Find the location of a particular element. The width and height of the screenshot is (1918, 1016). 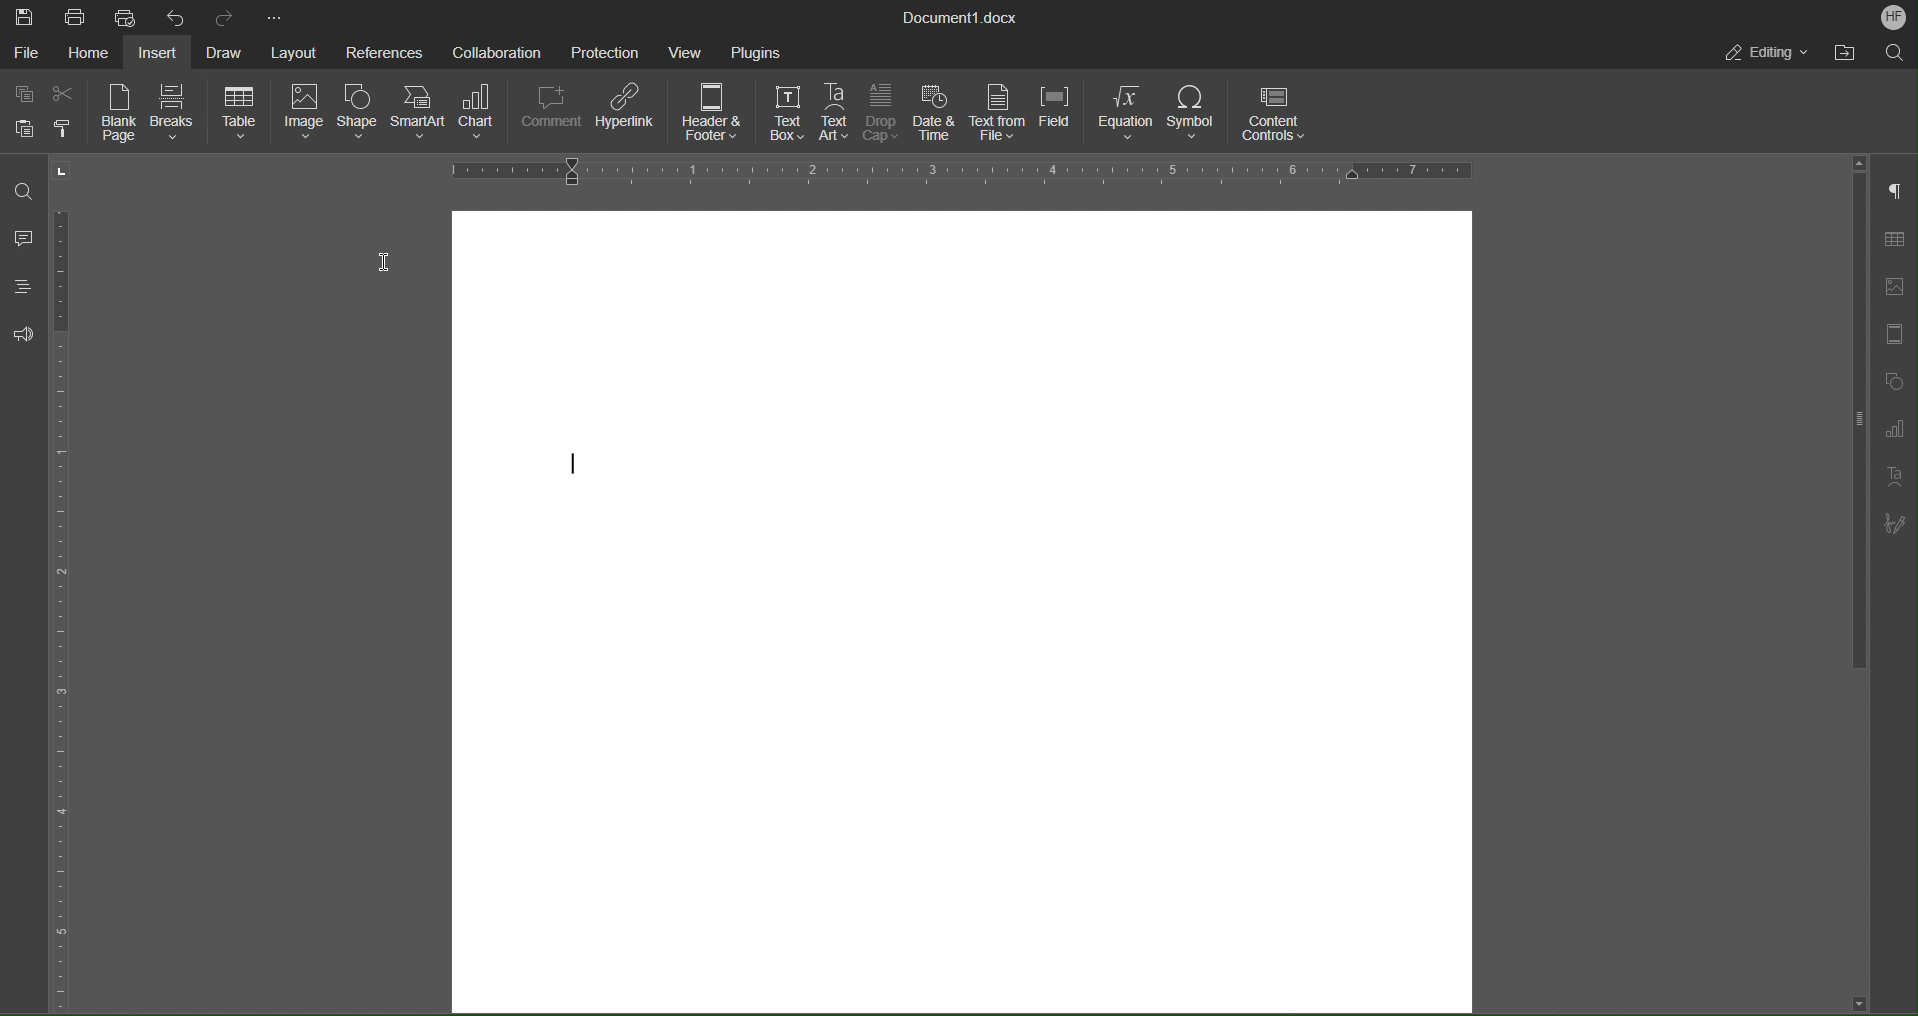

Home is located at coordinates (87, 50).